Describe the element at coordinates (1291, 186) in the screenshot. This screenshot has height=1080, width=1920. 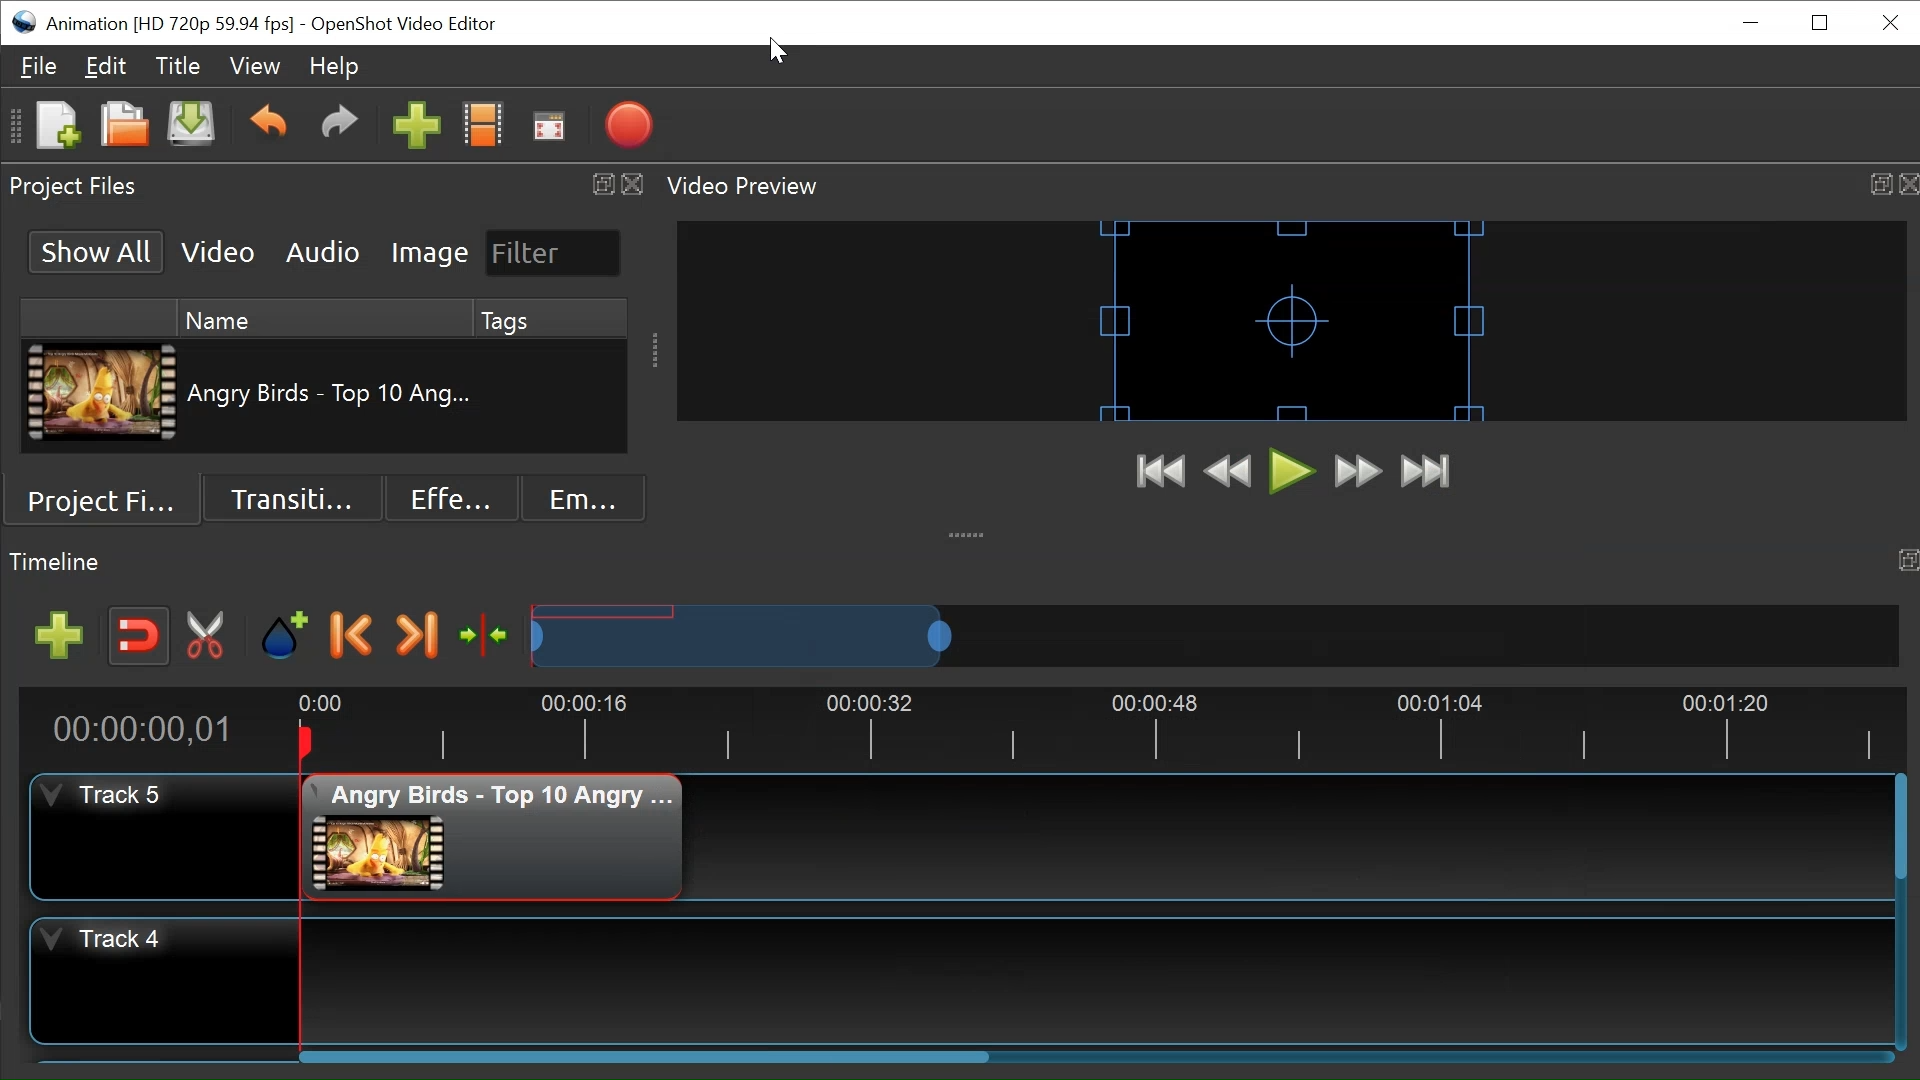
I see `Video Preview` at that location.